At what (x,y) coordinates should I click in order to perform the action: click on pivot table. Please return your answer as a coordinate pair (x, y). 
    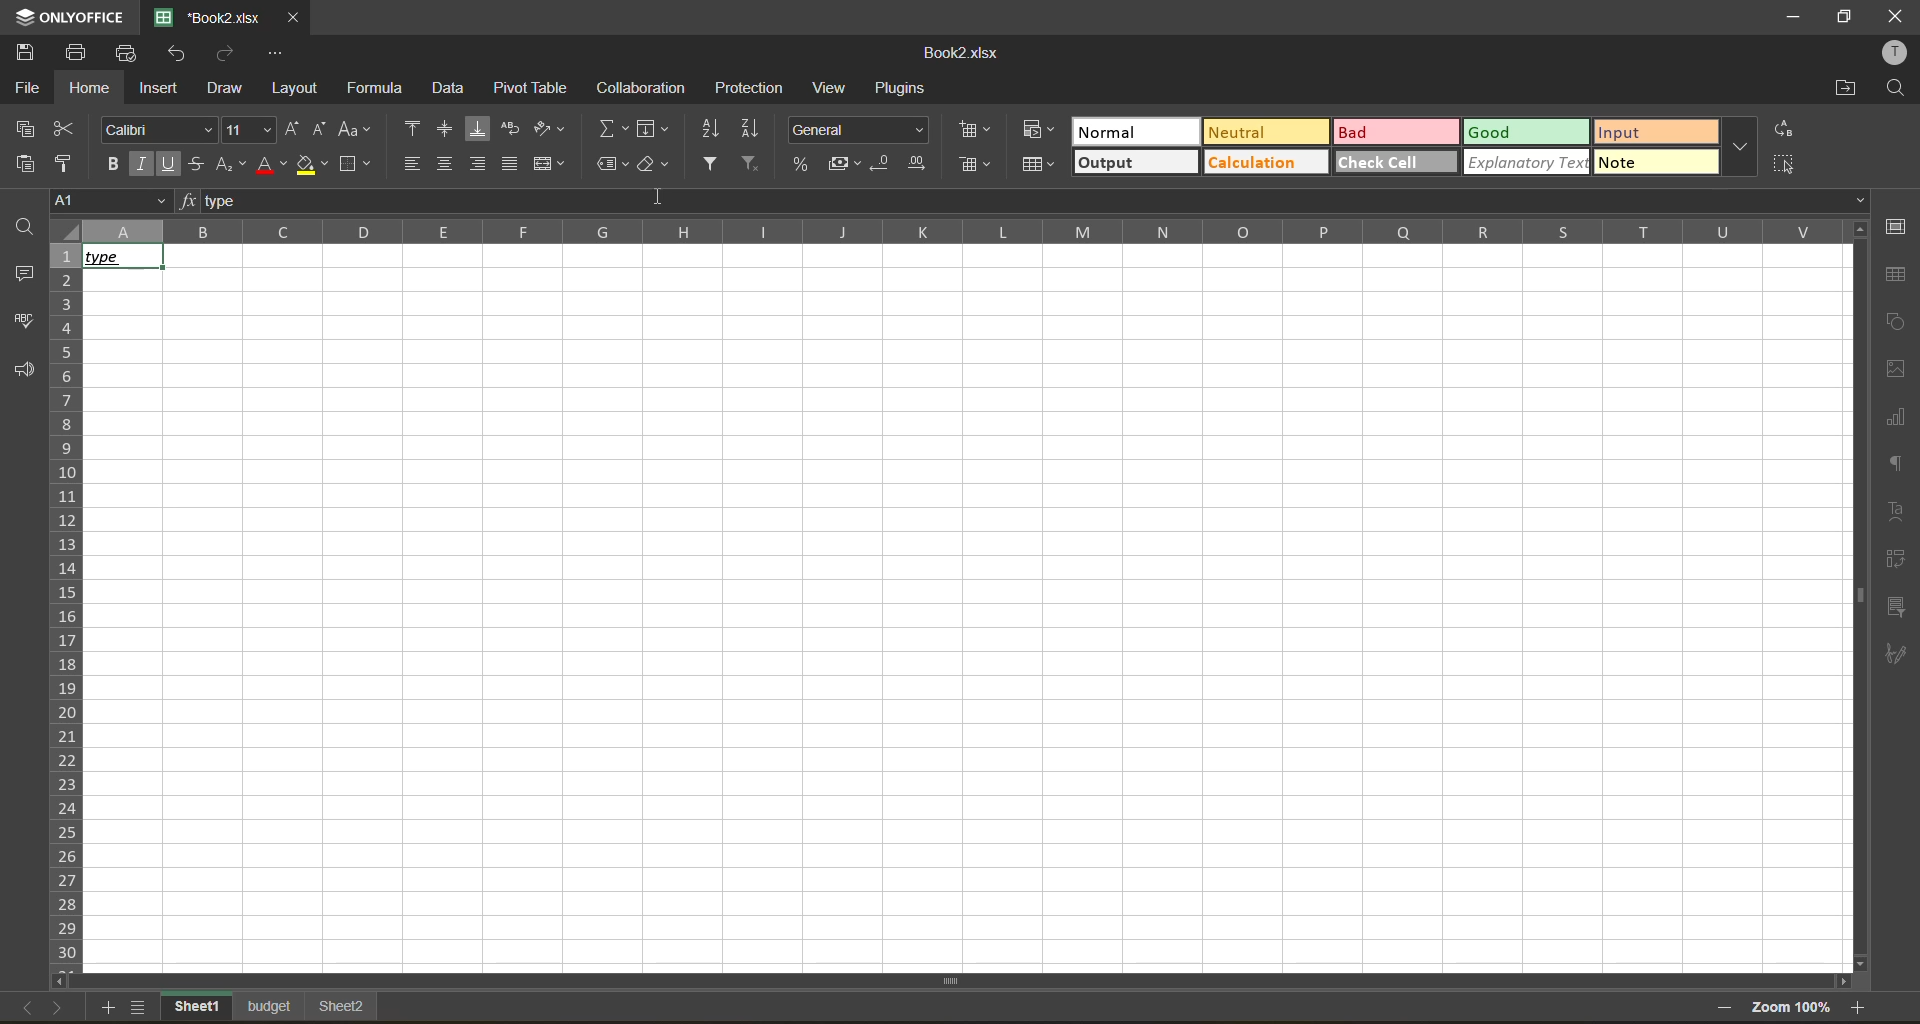
    Looking at the image, I should click on (1892, 559).